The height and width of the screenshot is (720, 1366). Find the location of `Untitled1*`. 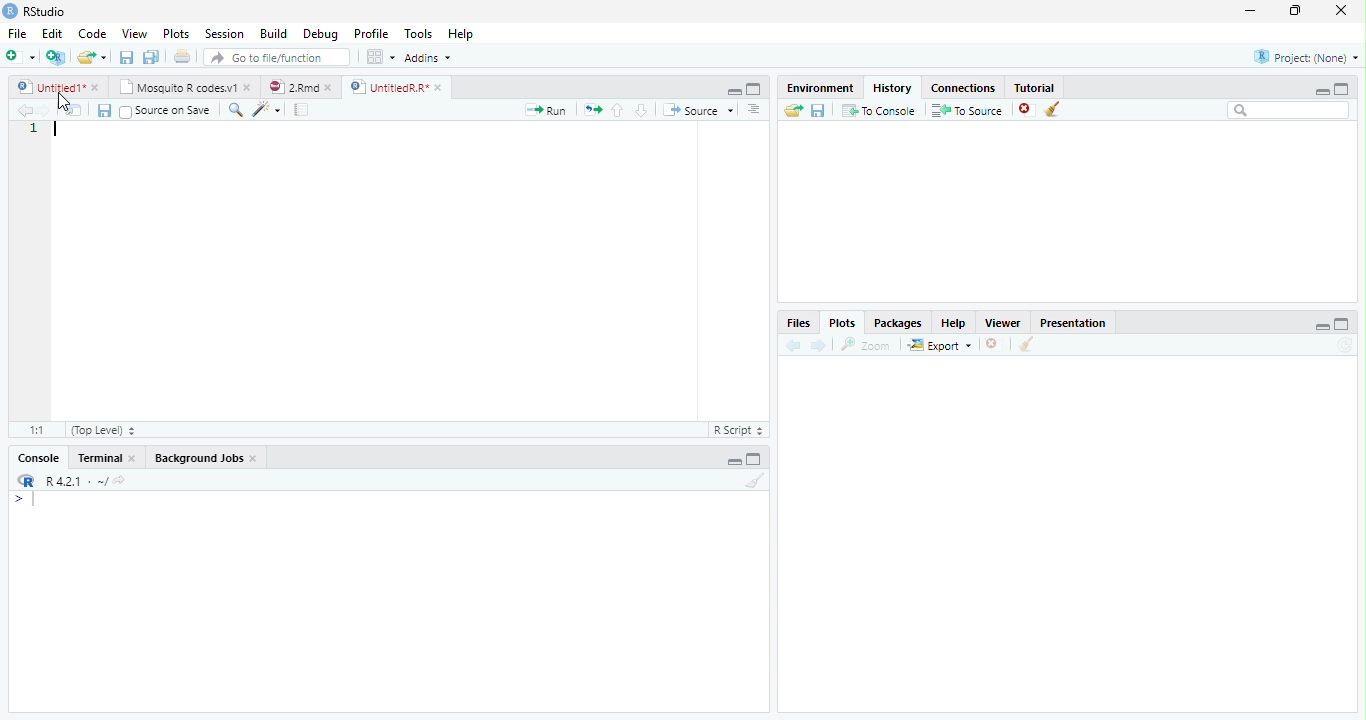

Untitled1* is located at coordinates (49, 87).